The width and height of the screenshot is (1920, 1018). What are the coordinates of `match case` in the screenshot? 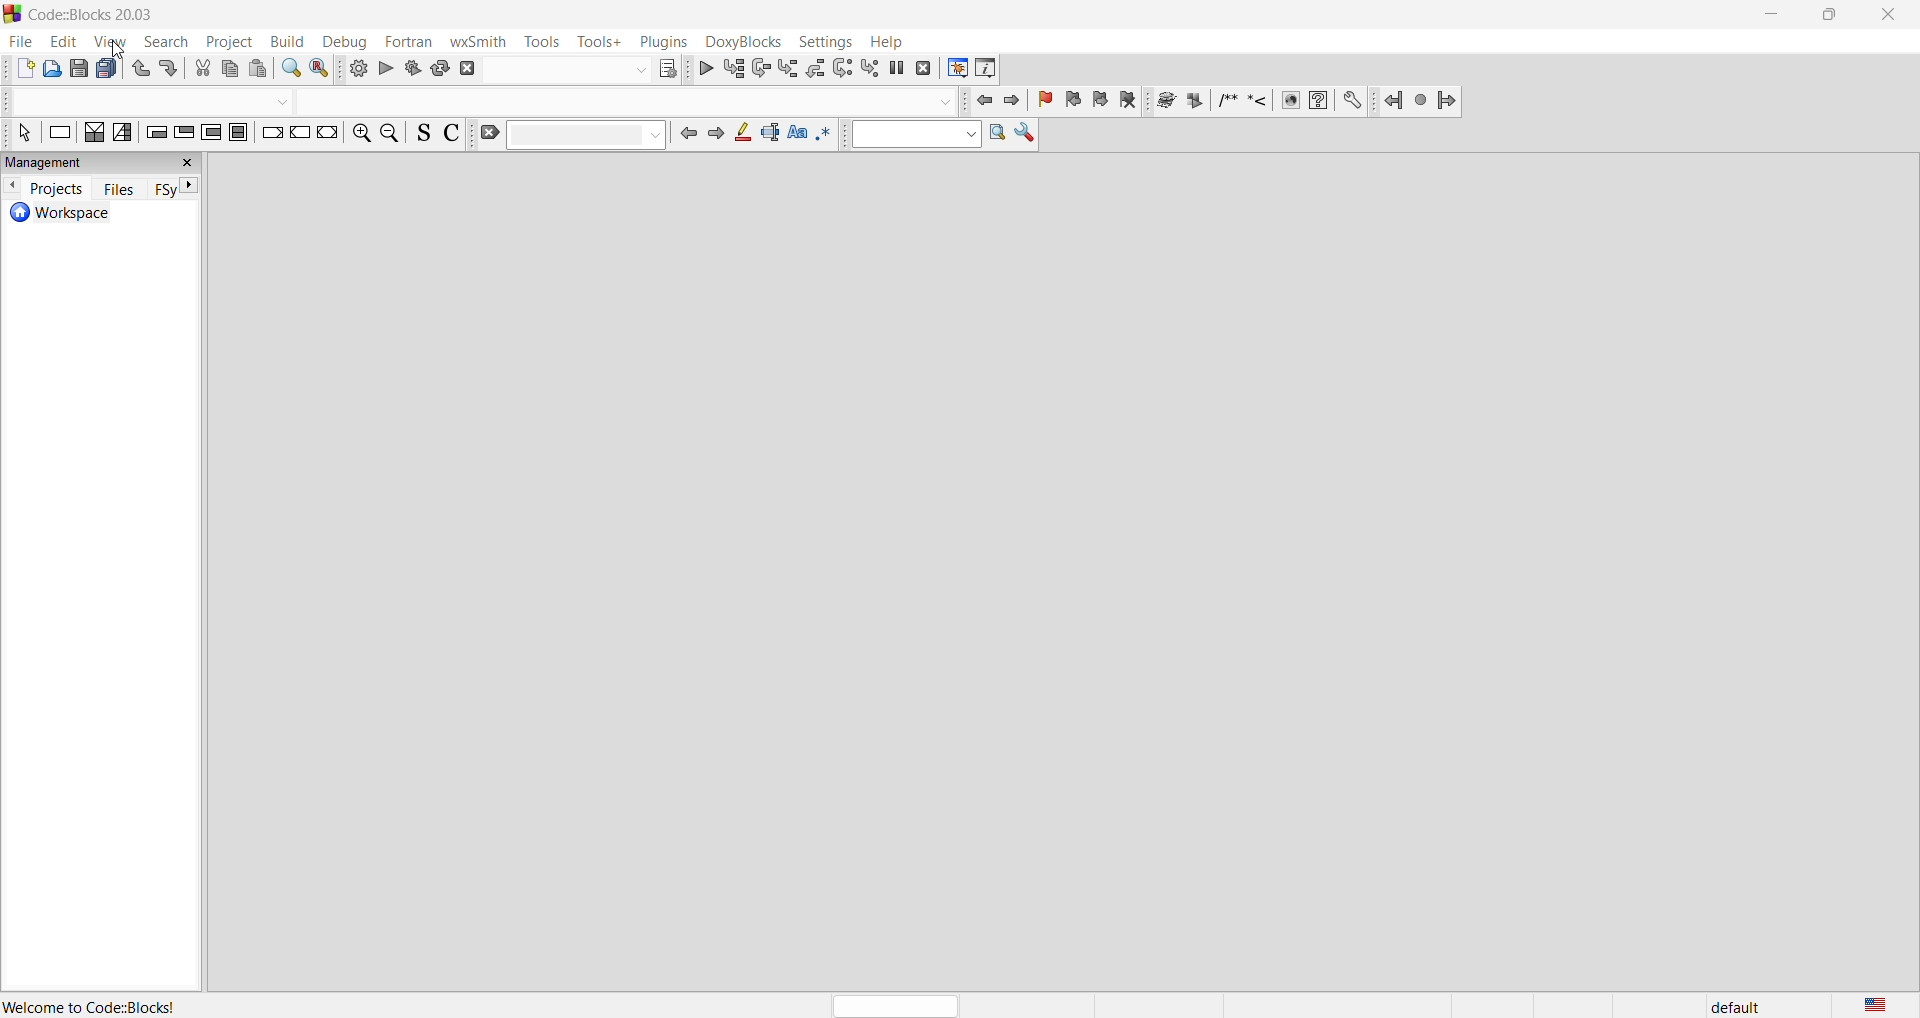 It's located at (798, 132).